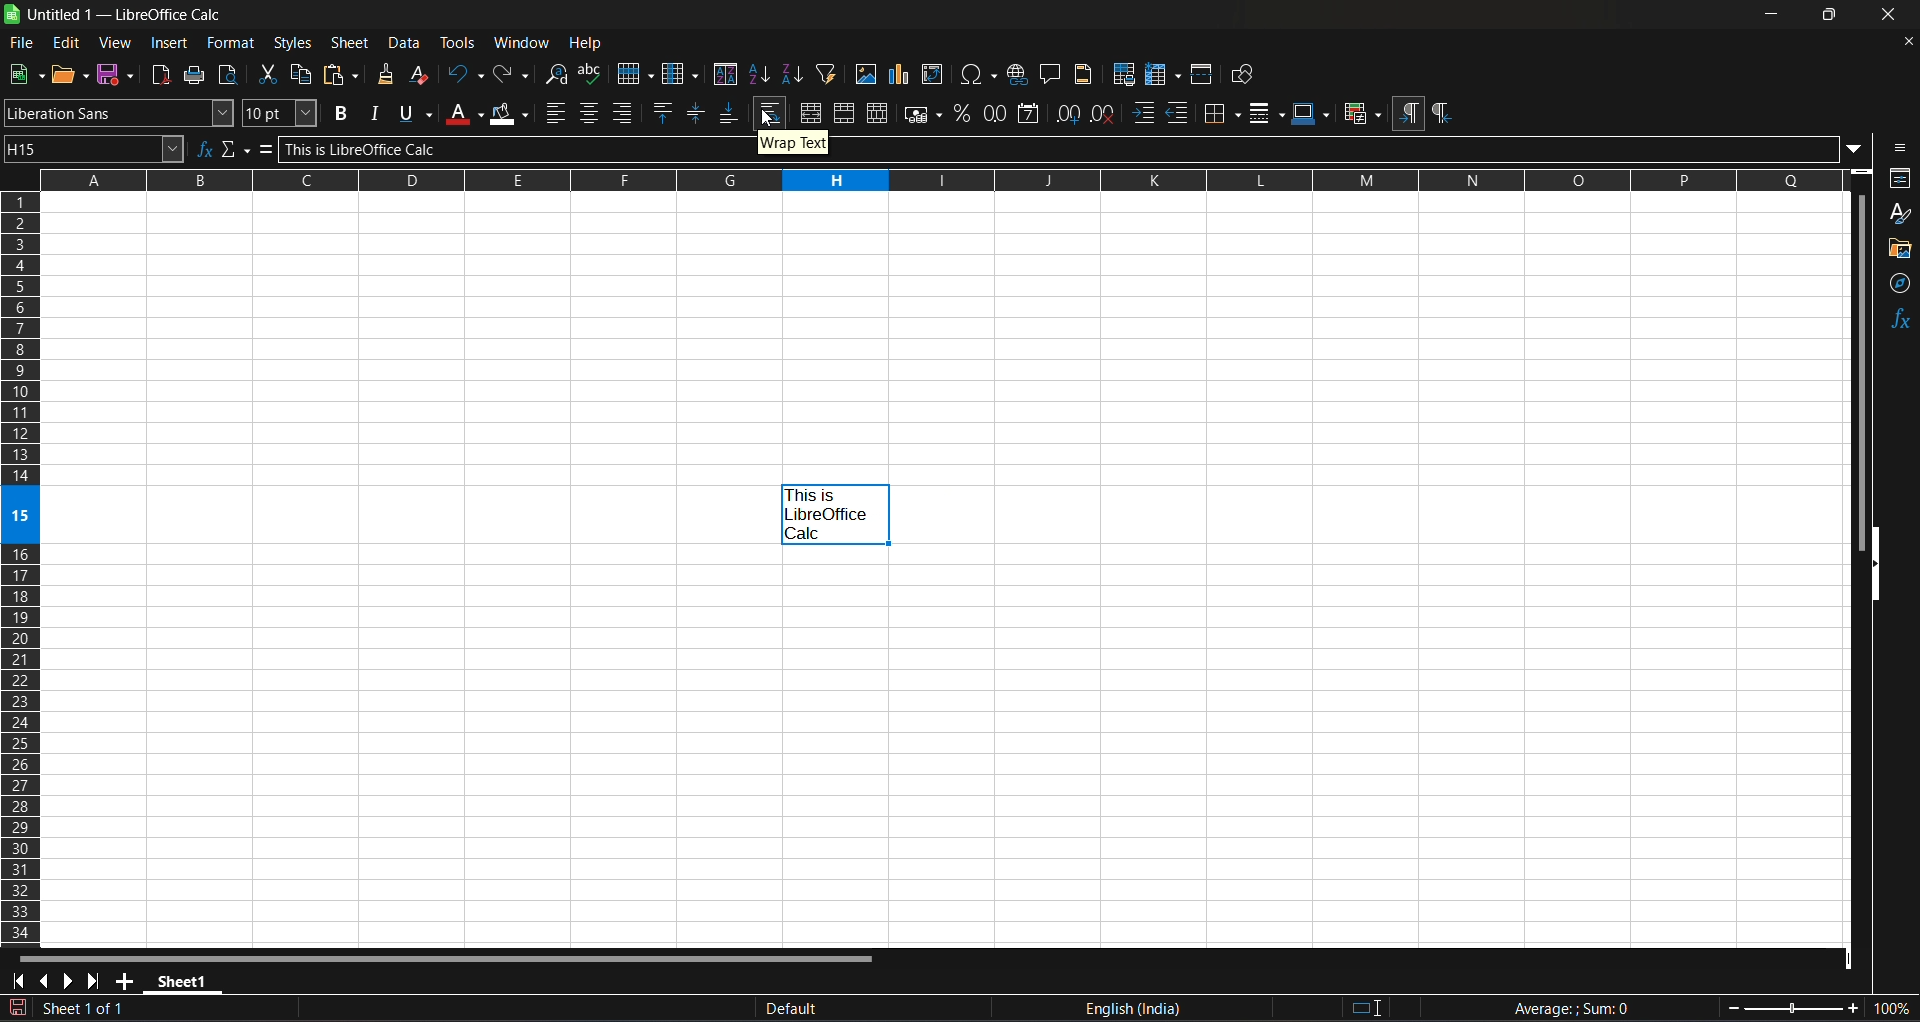  I want to click on horizontal scroll bar, so click(452, 959).